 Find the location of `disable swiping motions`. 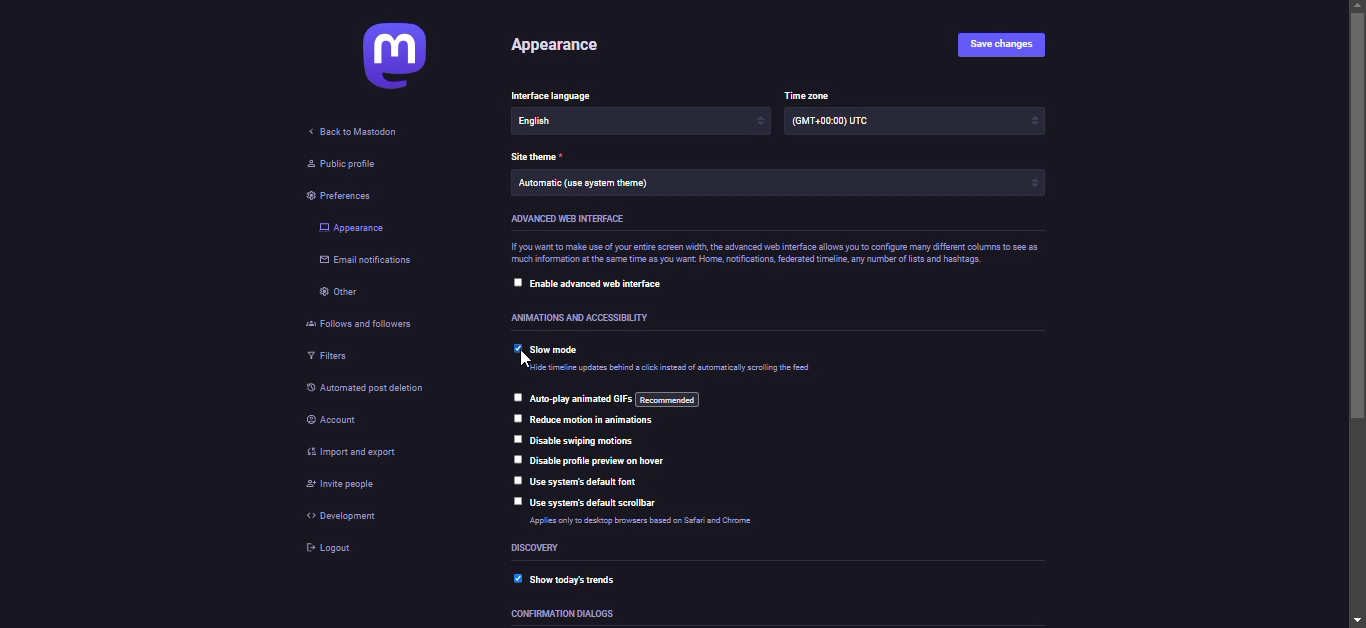

disable swiping motions is located at coordinates (584, 439).